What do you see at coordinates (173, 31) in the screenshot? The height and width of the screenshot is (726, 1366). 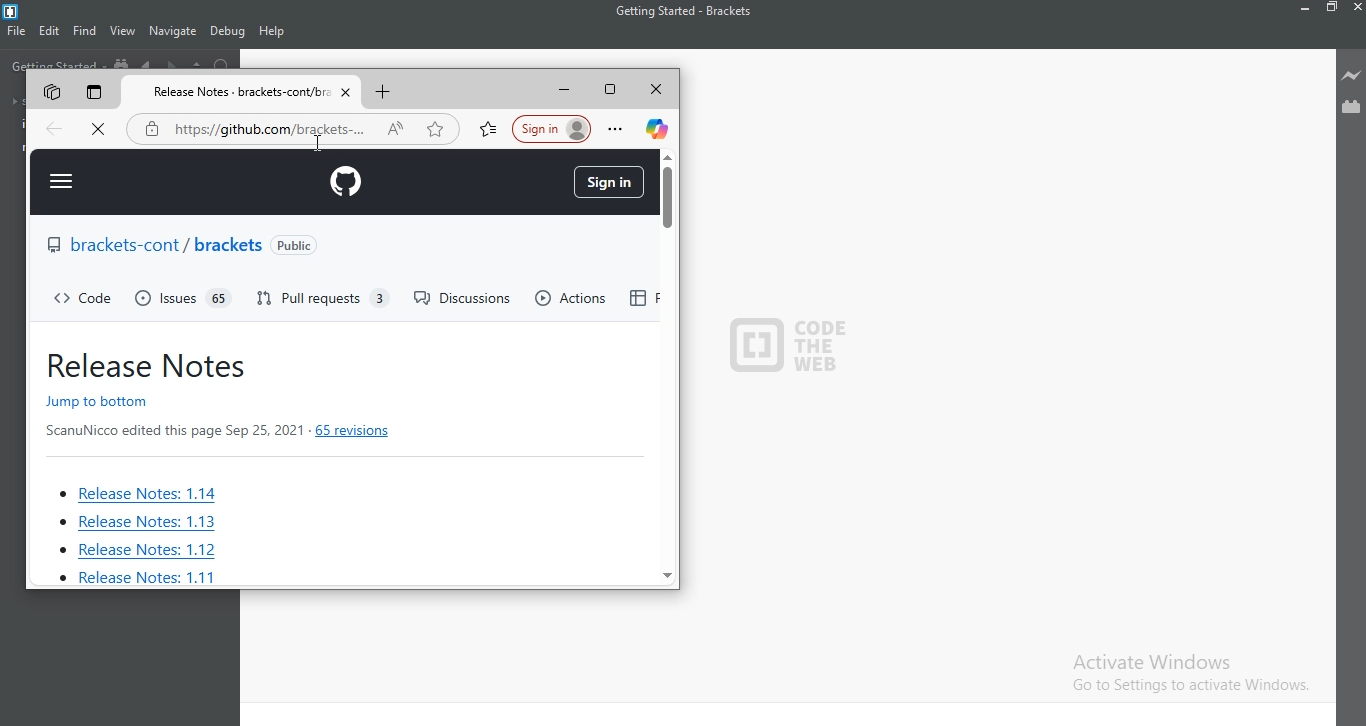 I see `Navigate` at bounding box center [173, 31].